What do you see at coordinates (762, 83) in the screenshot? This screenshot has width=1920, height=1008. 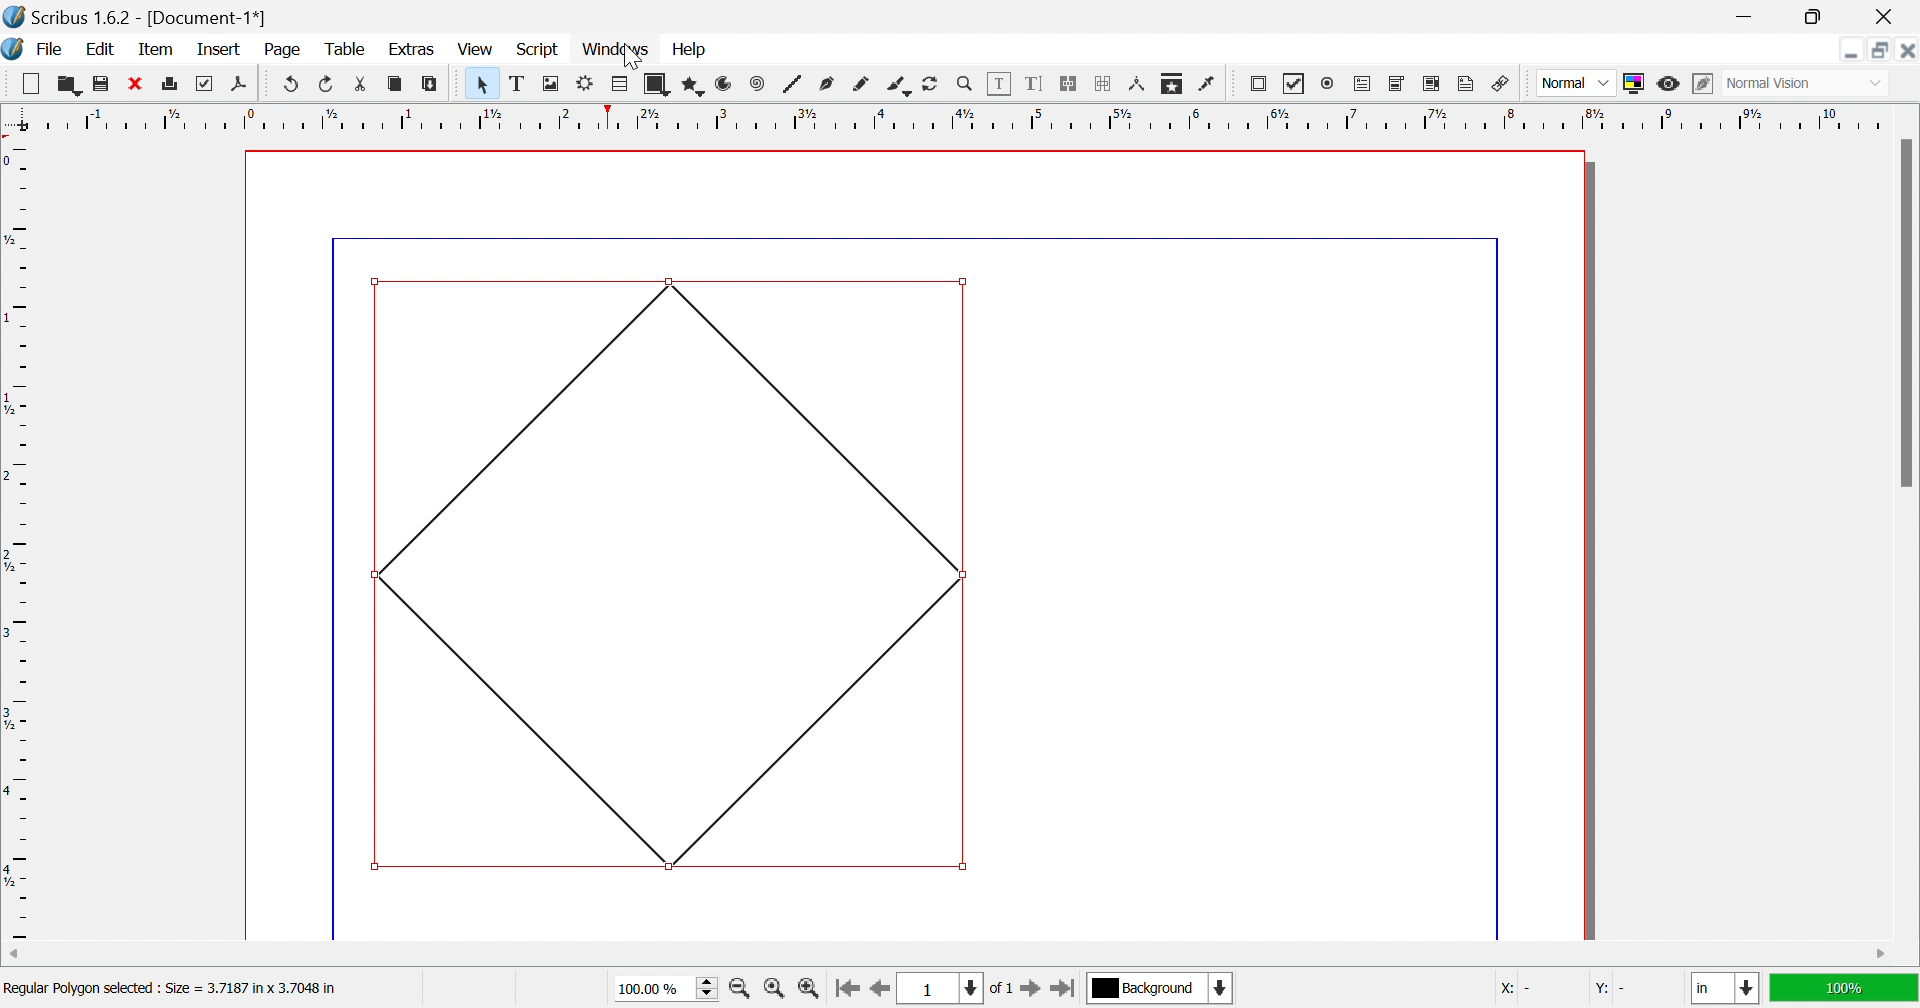 I see `Spiral` at bounding box center [762, 83].